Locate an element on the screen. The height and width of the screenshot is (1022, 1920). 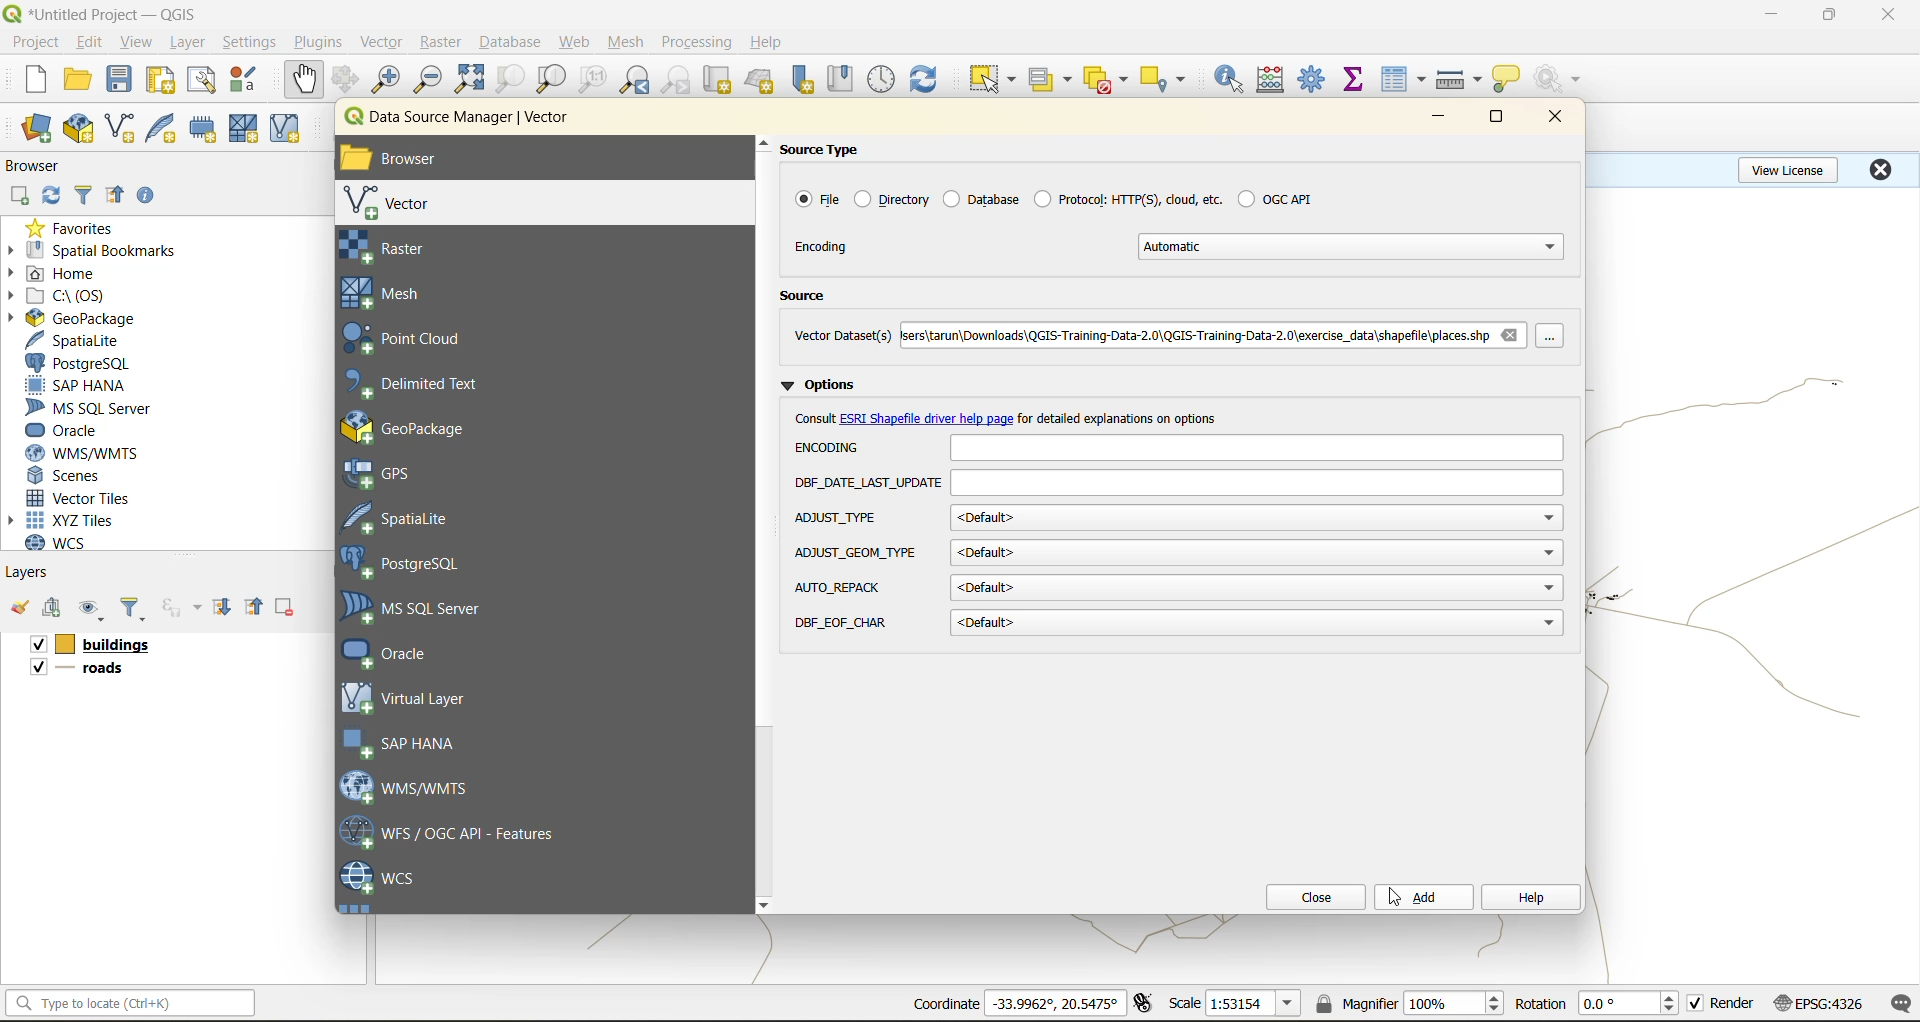
zoom out is located at coordinates (429, 78).